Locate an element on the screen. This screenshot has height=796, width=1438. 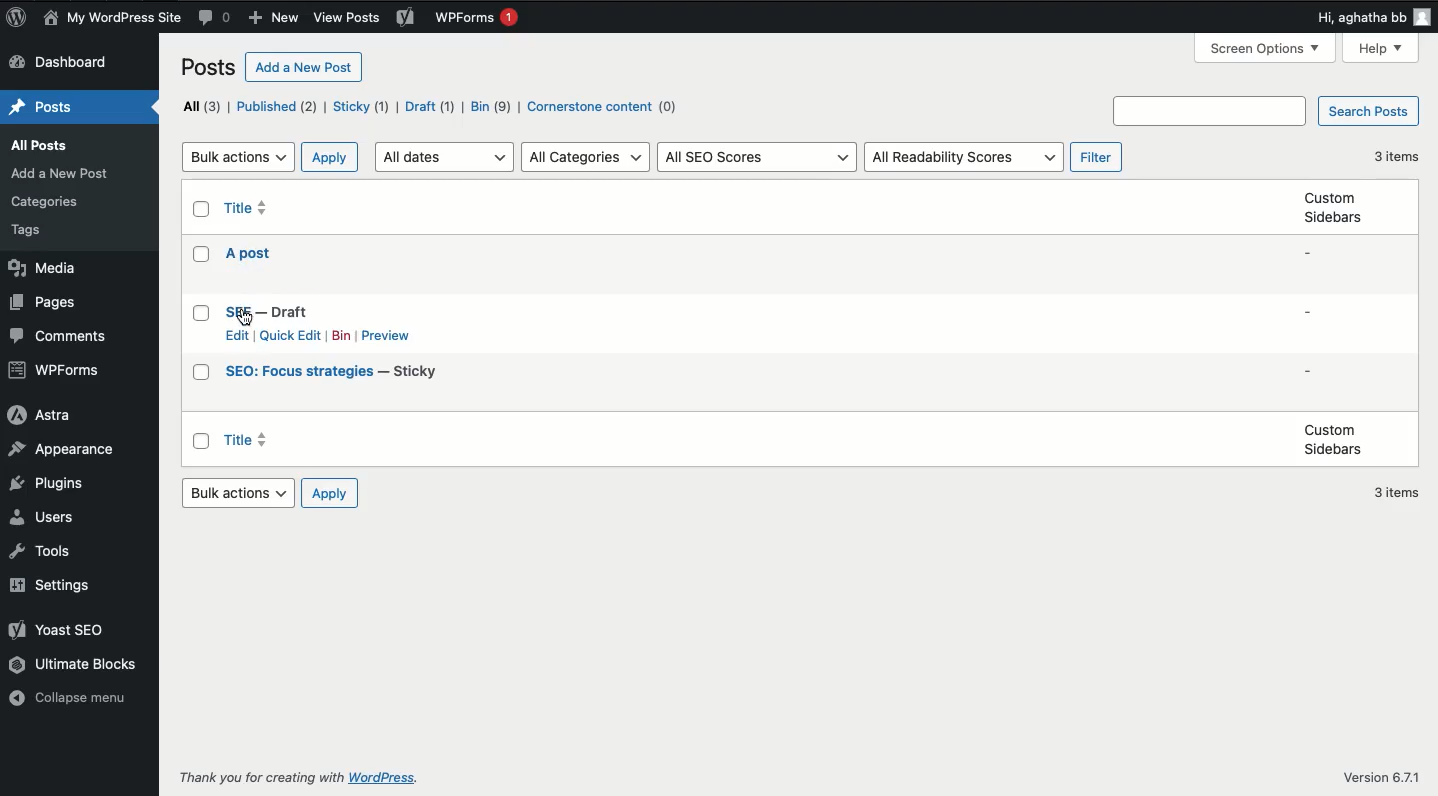
Checkbox is located at coordinates (196, 312).